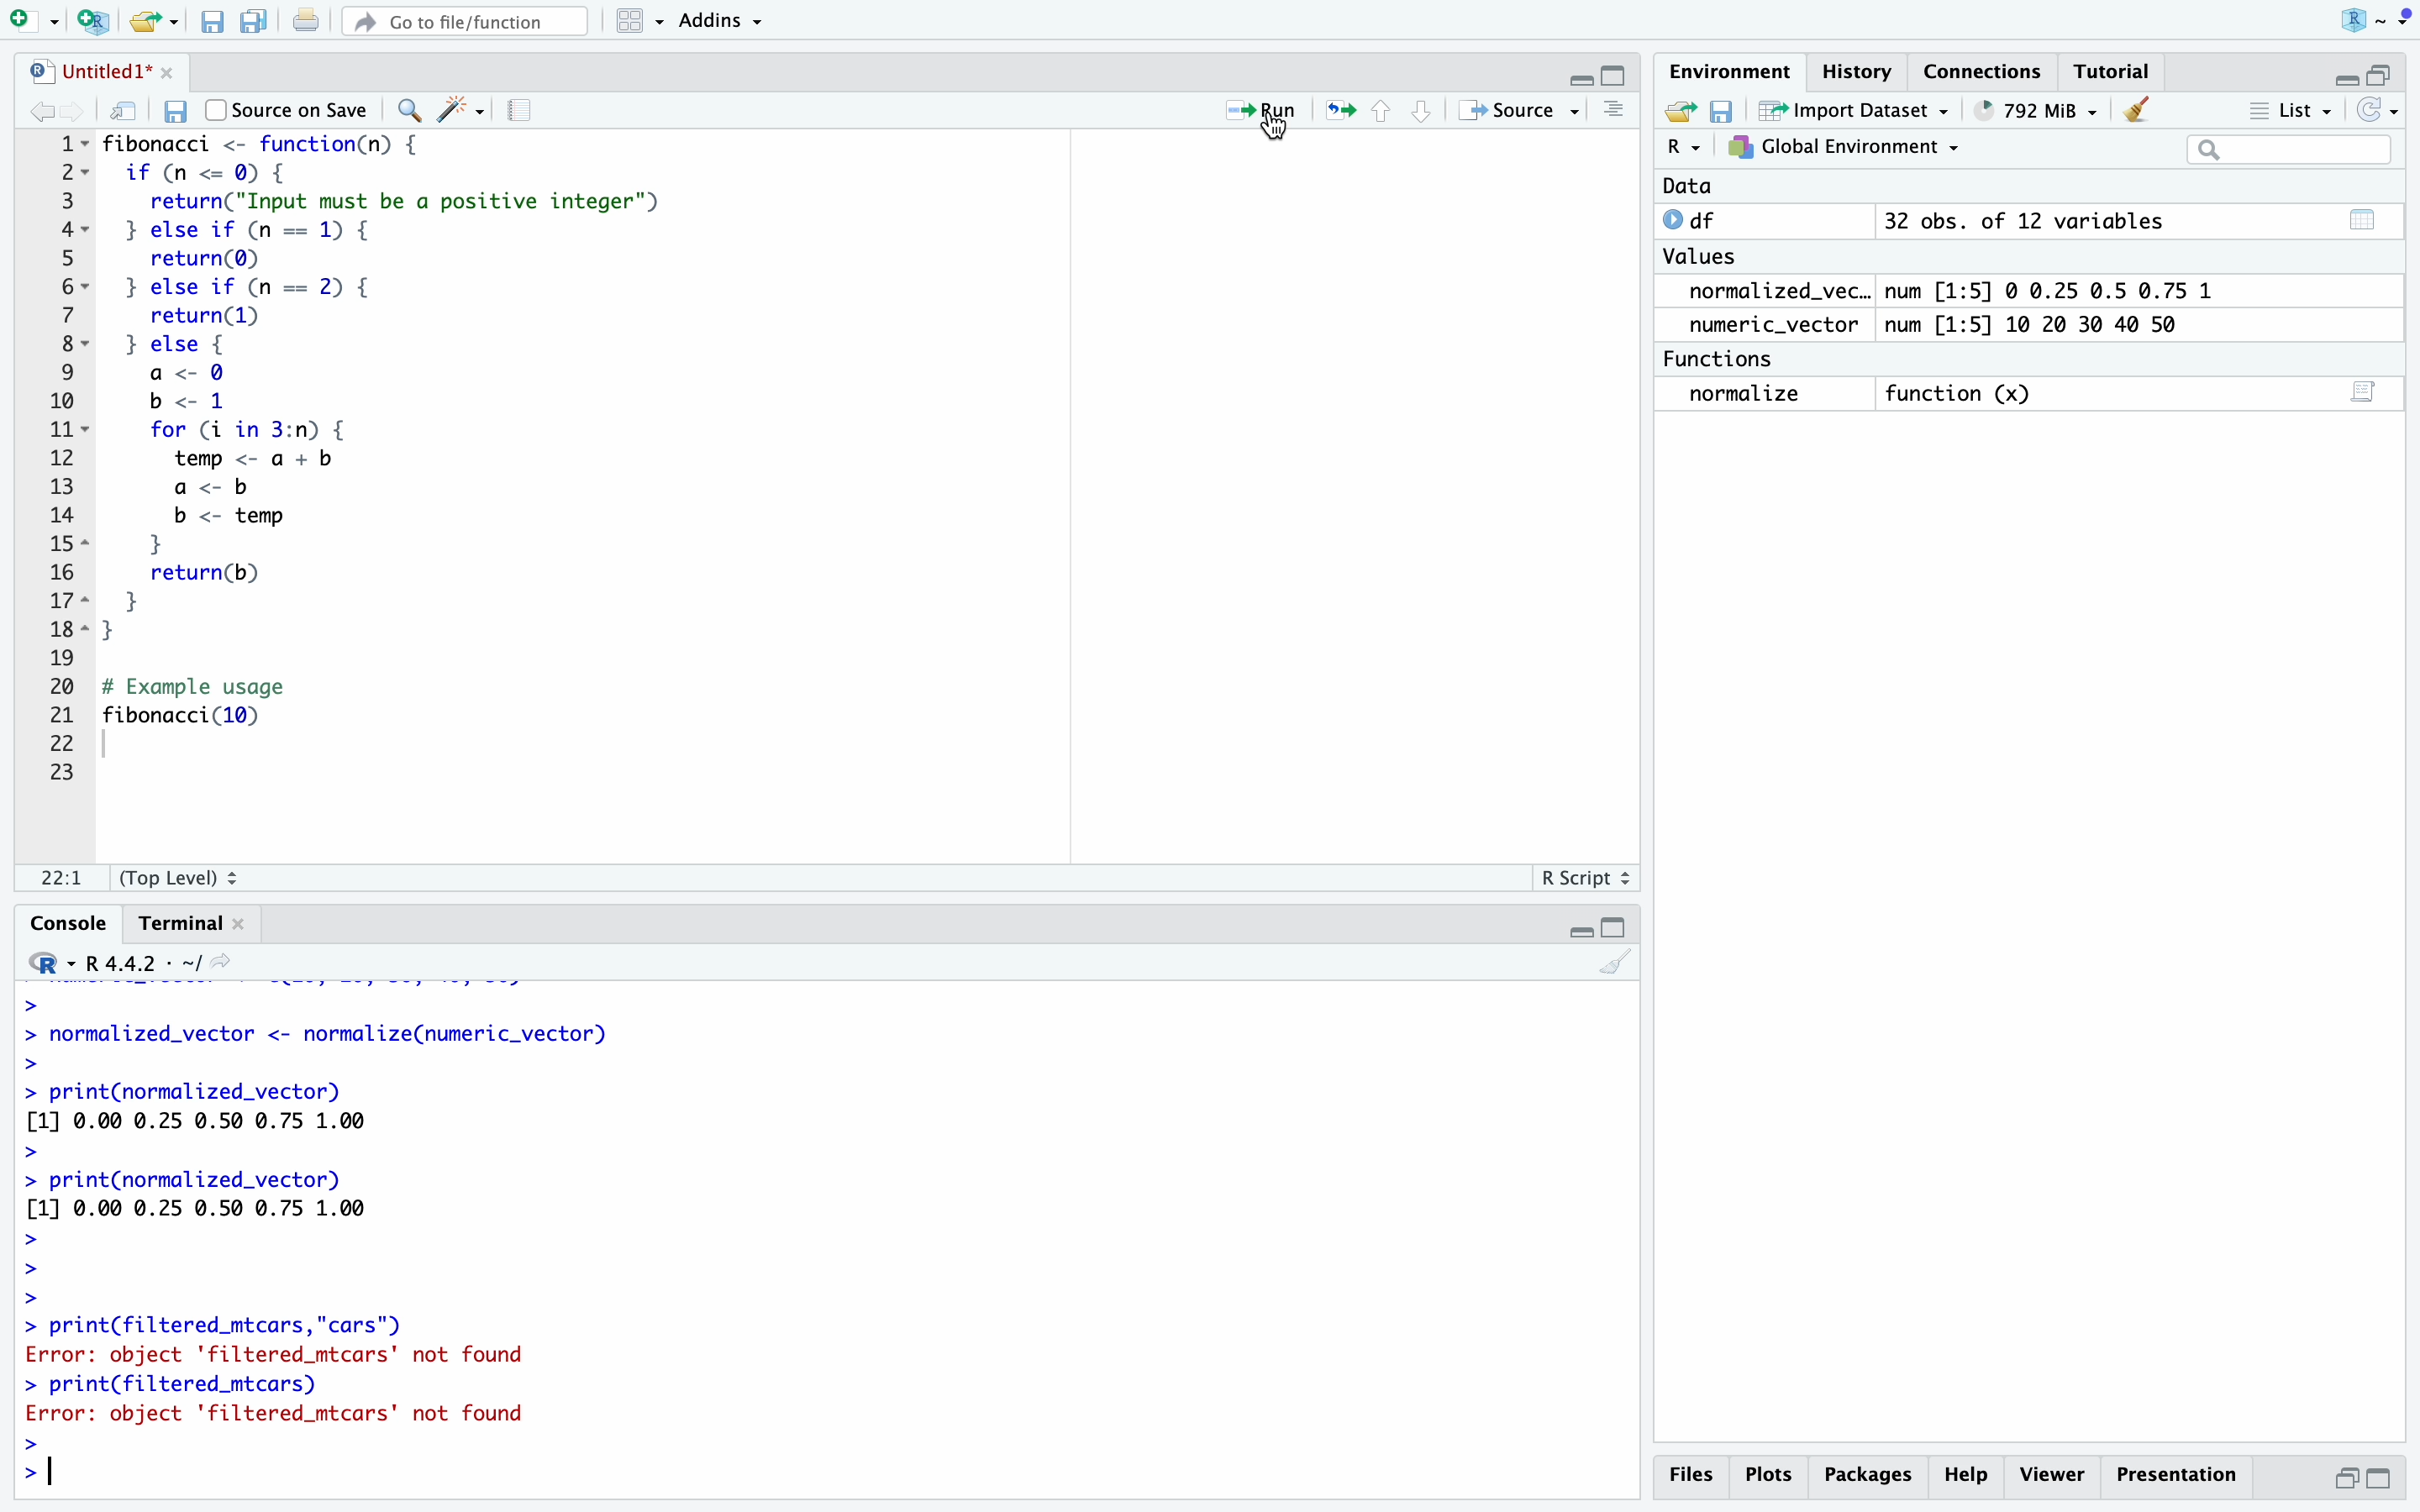 The image size is (2420, 1512). I want to click on save current document, so click(212, 23).